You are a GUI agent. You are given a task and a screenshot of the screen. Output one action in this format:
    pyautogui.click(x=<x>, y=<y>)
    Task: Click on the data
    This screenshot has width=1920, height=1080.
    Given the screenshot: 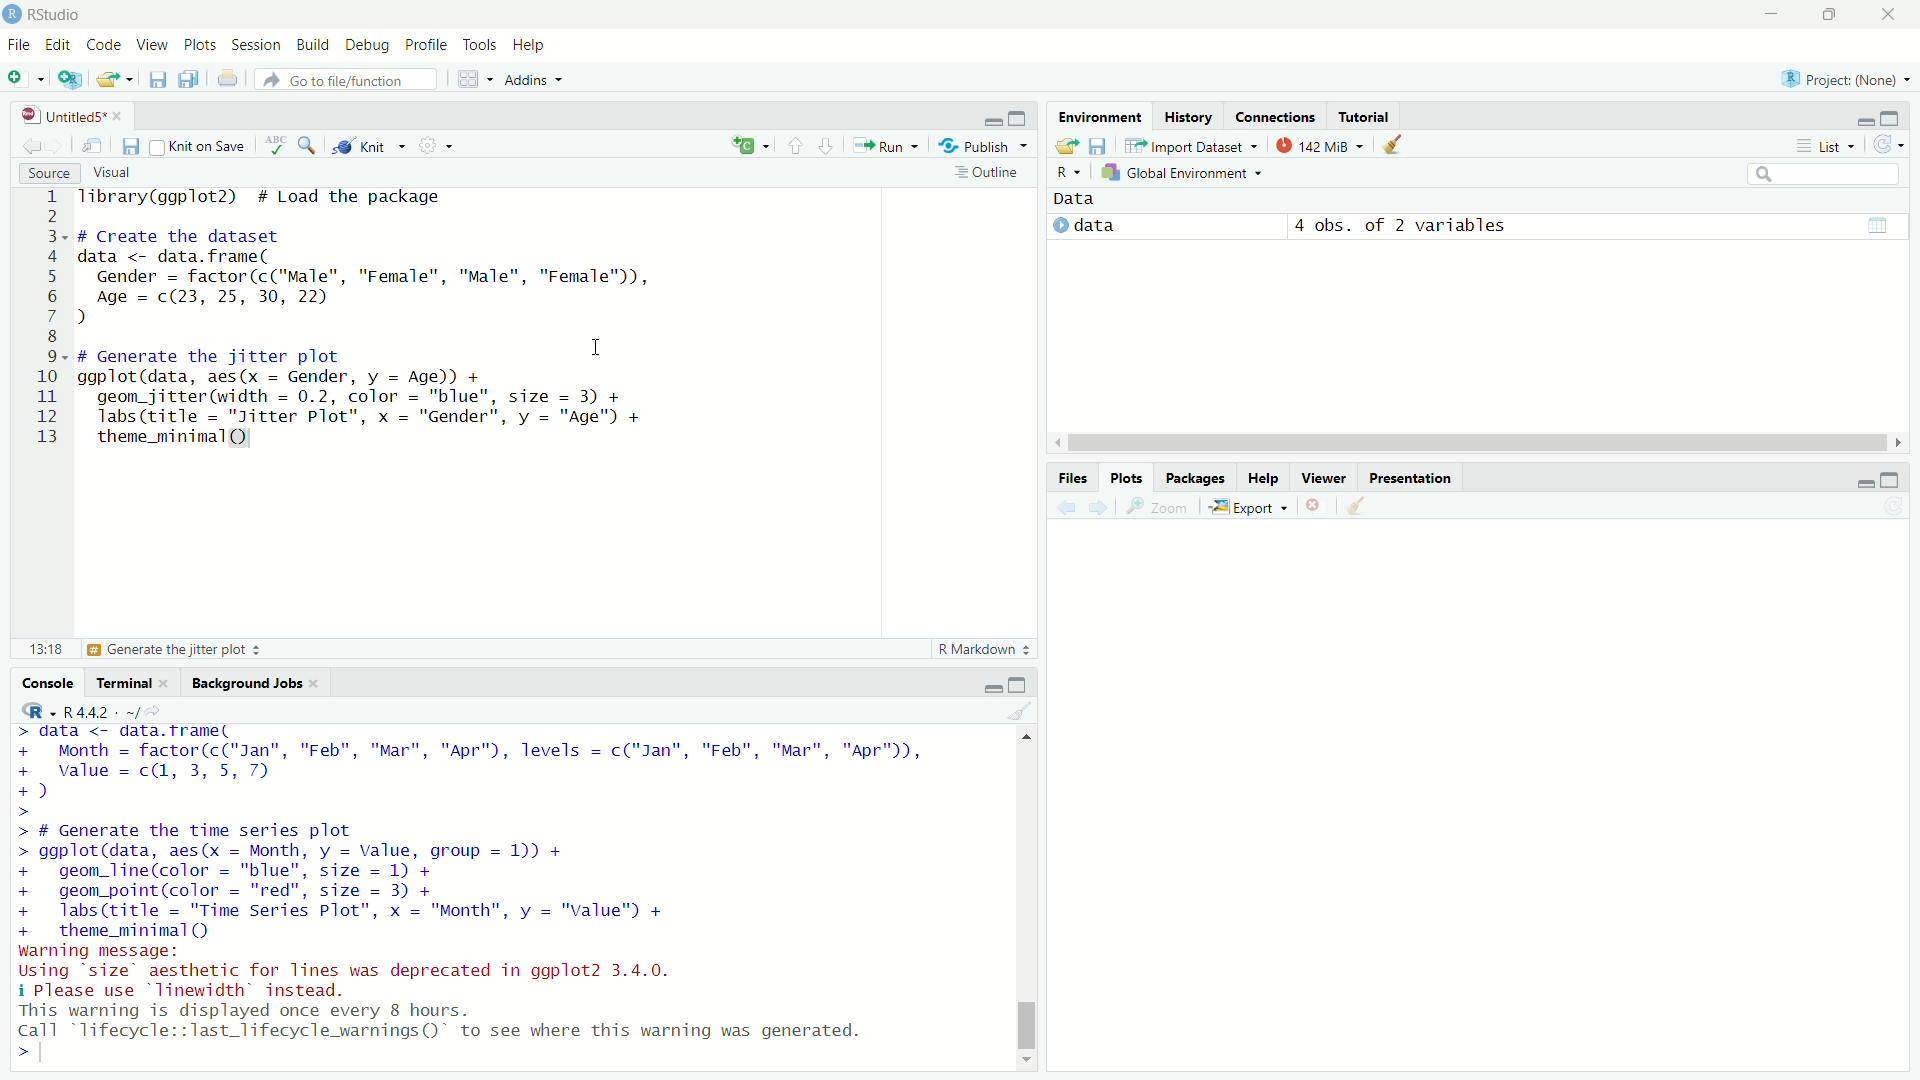 What is the action you would take?
    pyautogui.click(x=1089, y=197)
    